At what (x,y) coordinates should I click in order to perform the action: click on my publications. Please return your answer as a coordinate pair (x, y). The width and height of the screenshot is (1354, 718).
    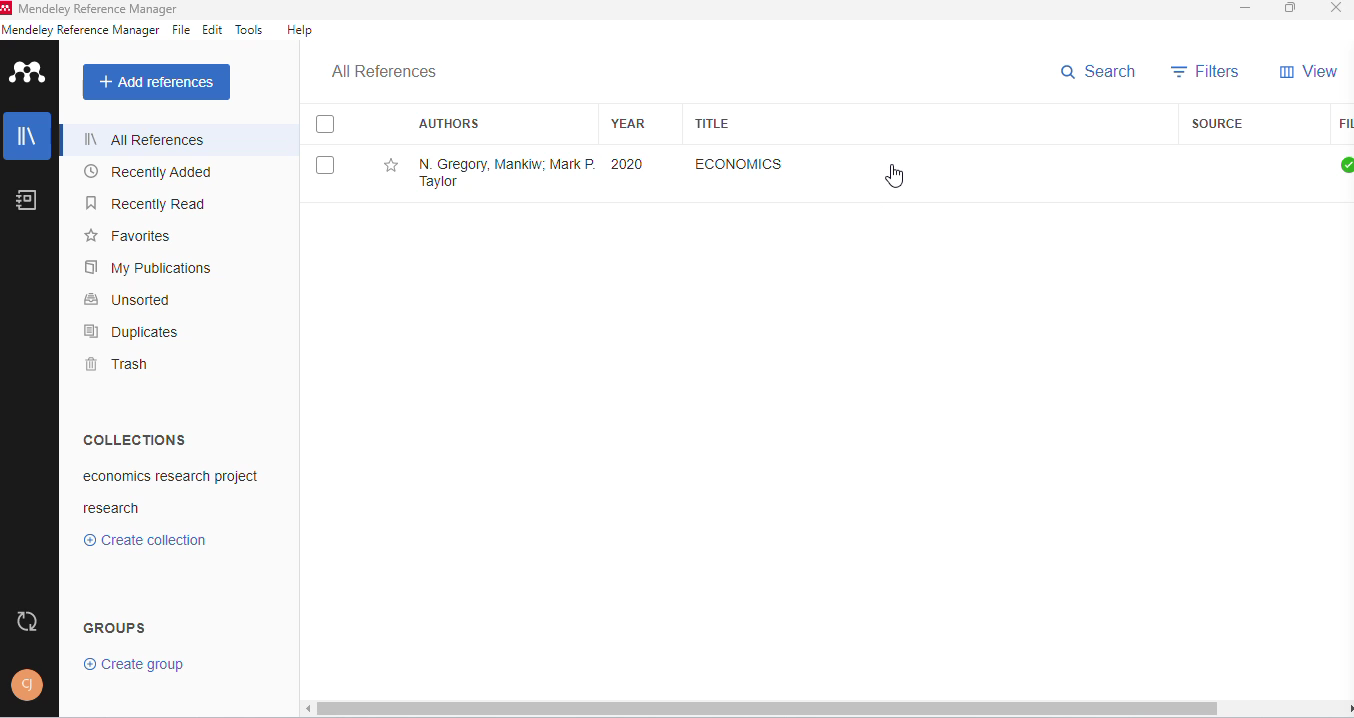
    Looking at the image, I should click on (147, 267).